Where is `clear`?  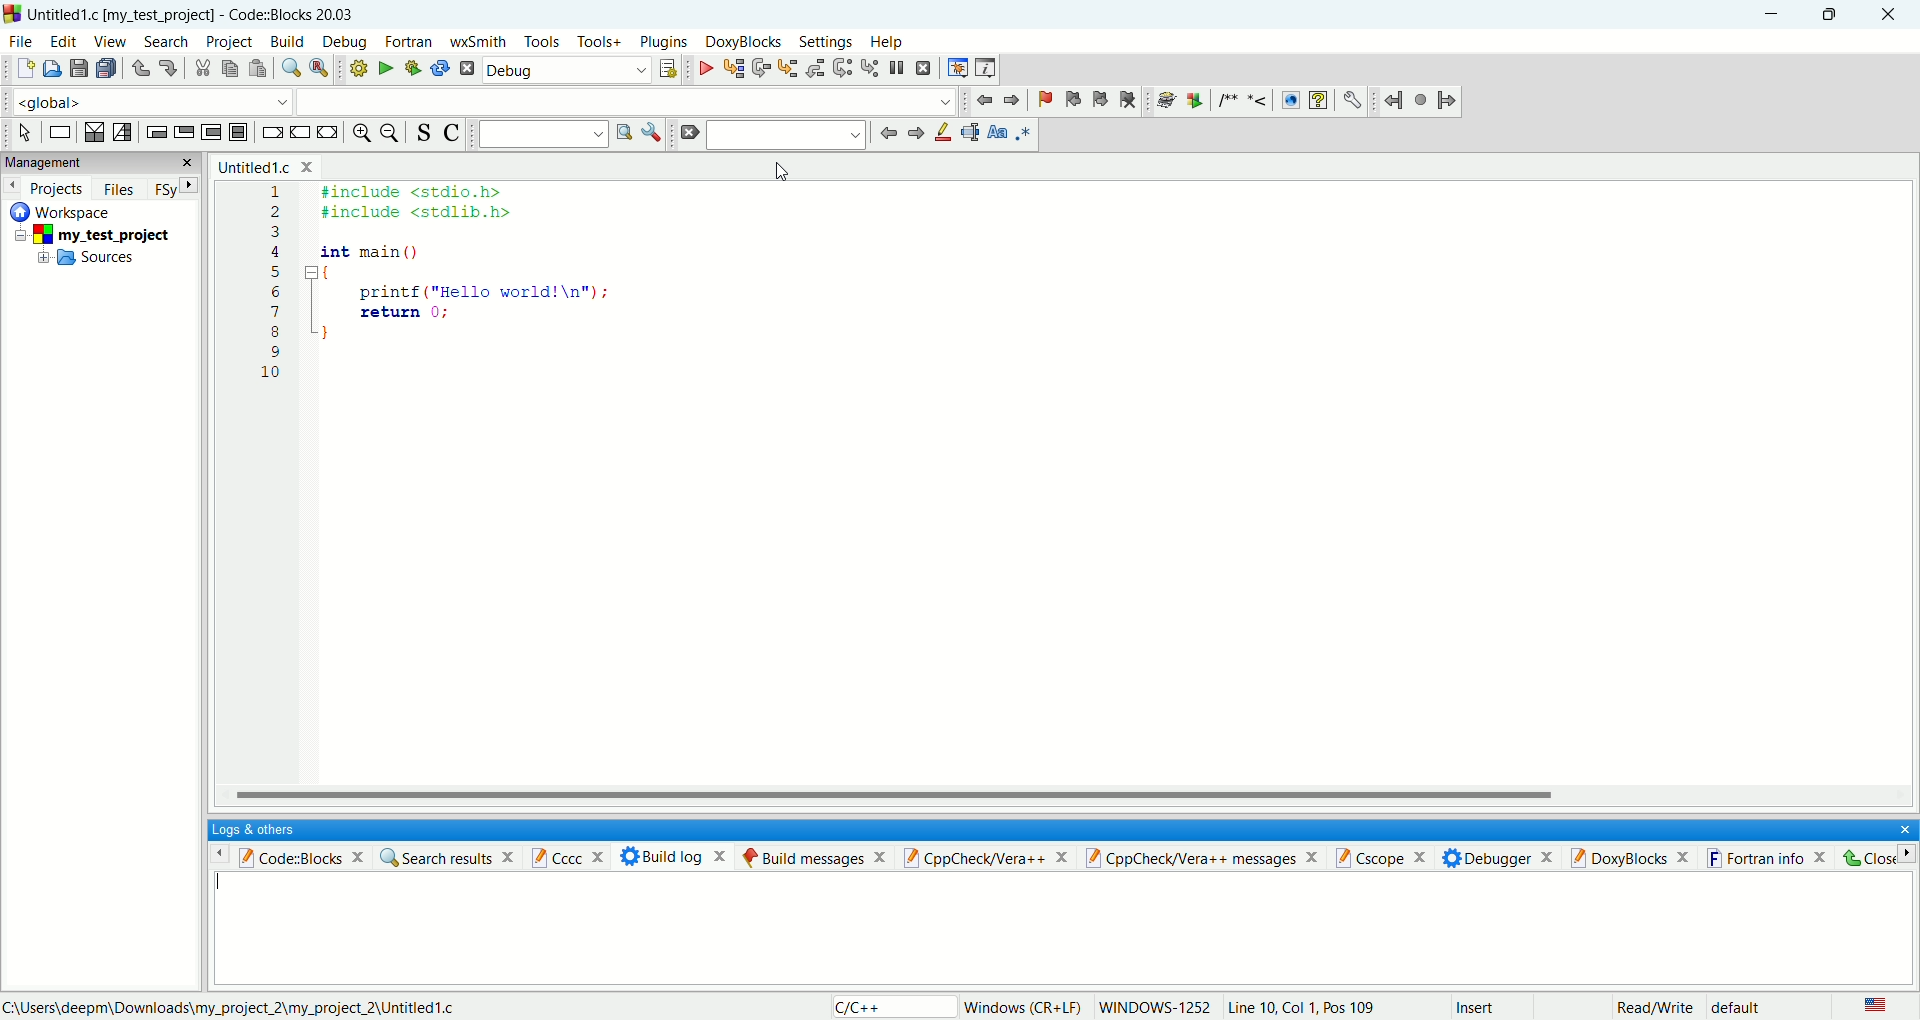
clear is located at coordinates (688, 134).